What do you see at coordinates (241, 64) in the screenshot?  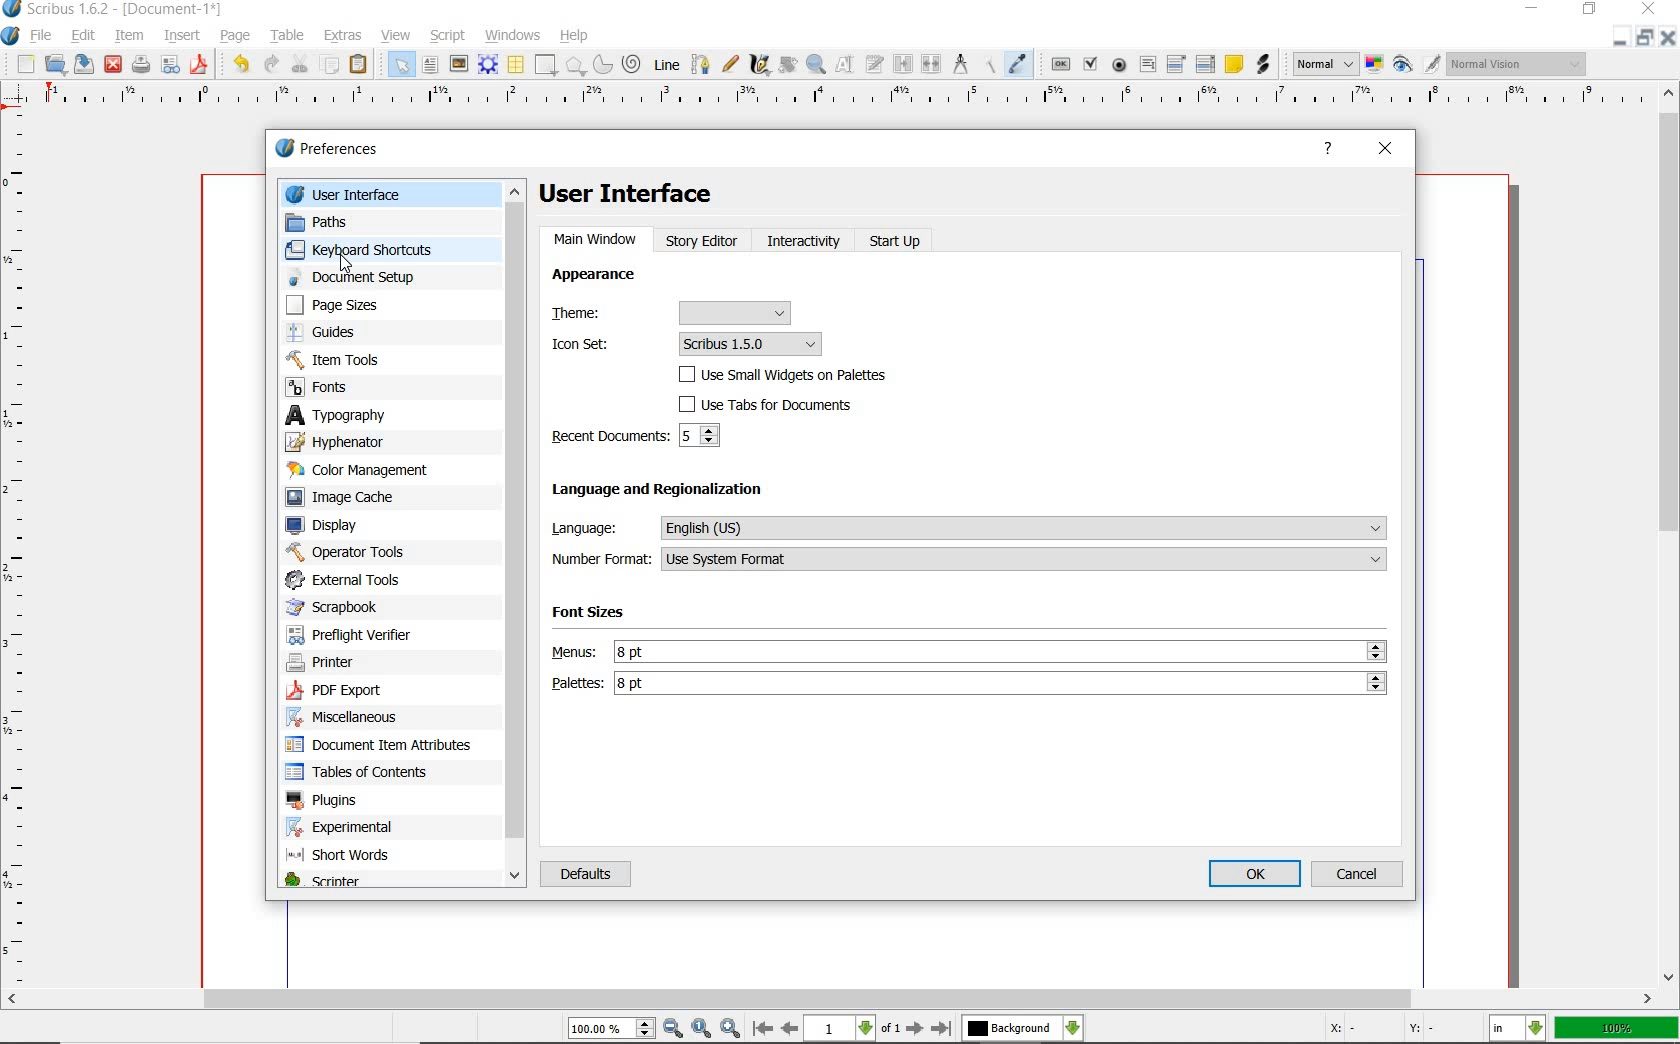 I see `undo` at bounding box center [241, 64].